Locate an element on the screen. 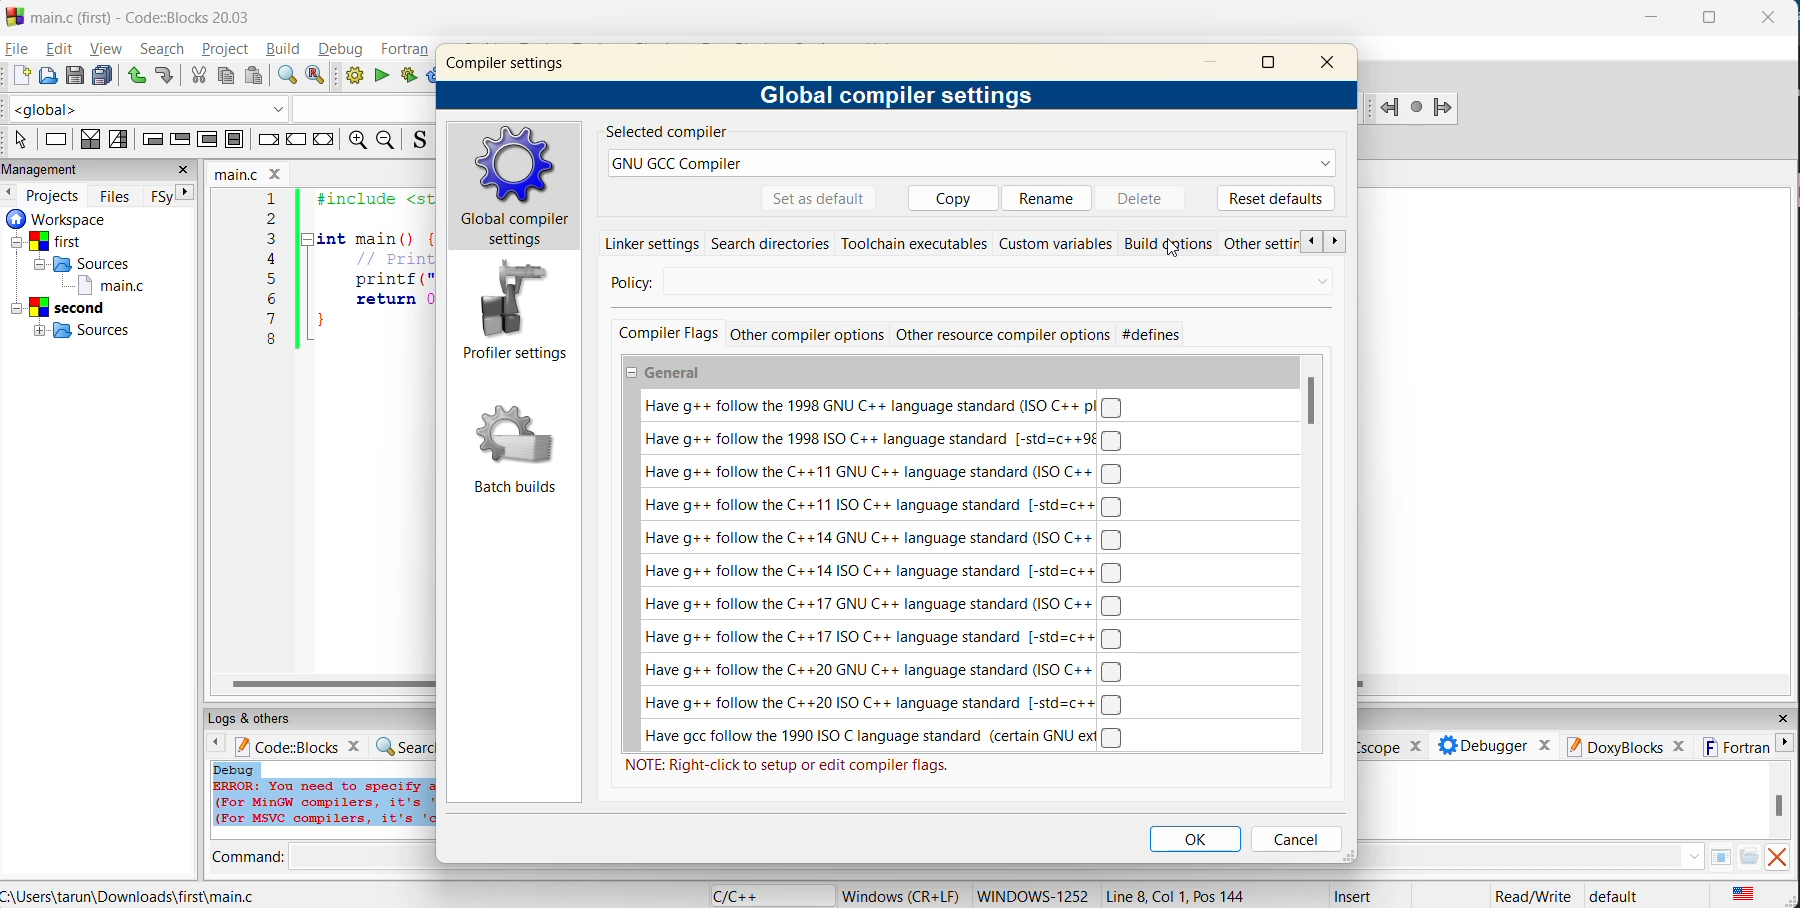 Image resolution: width=1800 pixels, height=908 pixels. set as default is located at coordinates (820, 199).